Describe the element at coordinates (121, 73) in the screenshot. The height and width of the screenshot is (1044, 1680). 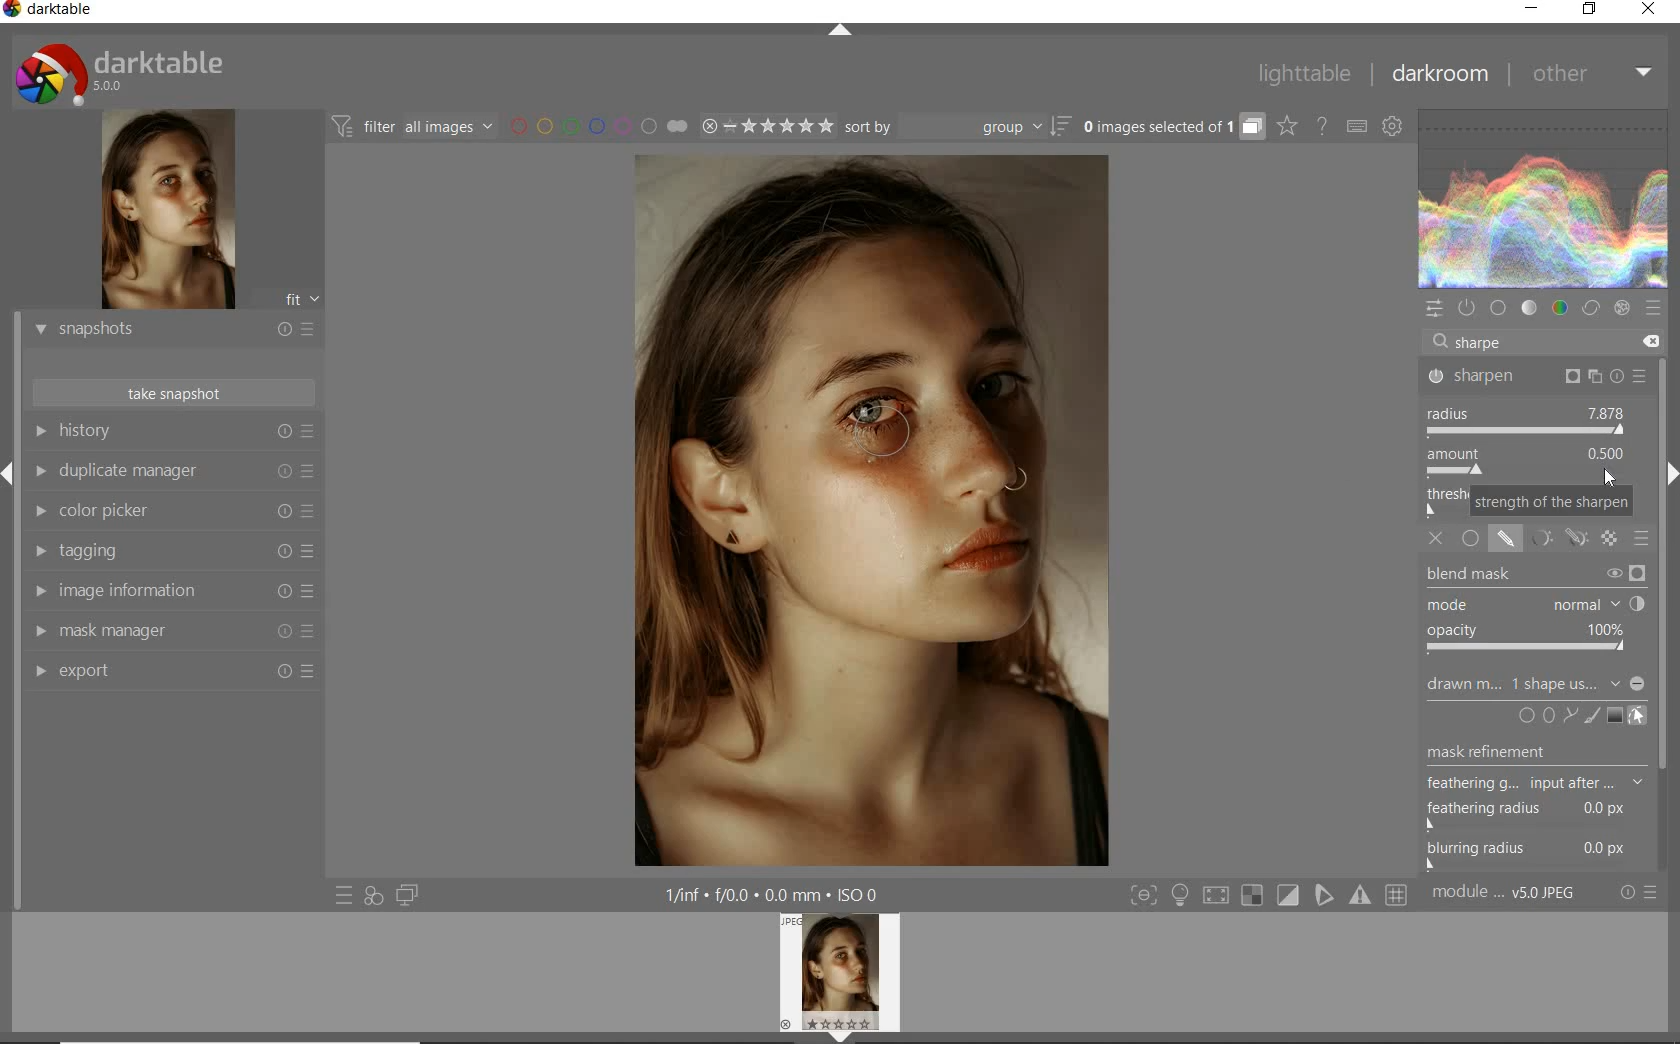
I see `system logo` at that location.